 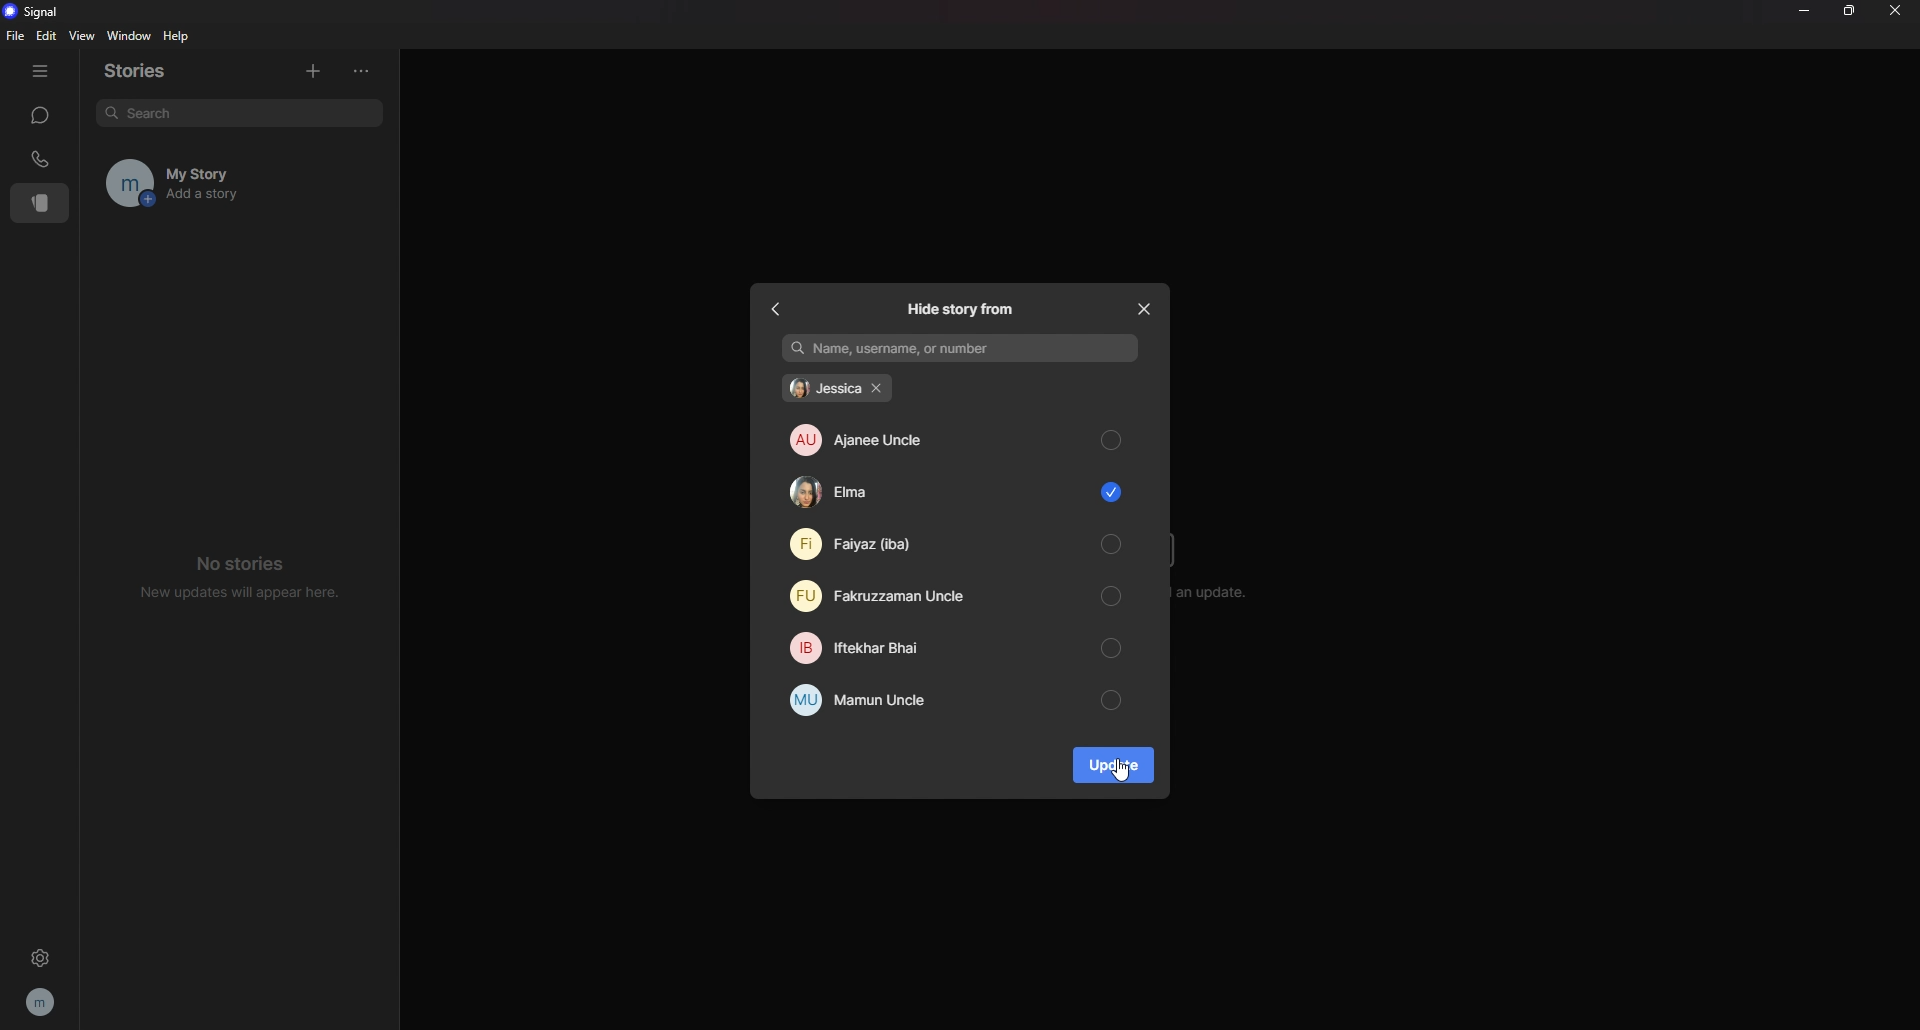 I want to click on cursor, so click(x=1123, y=767).